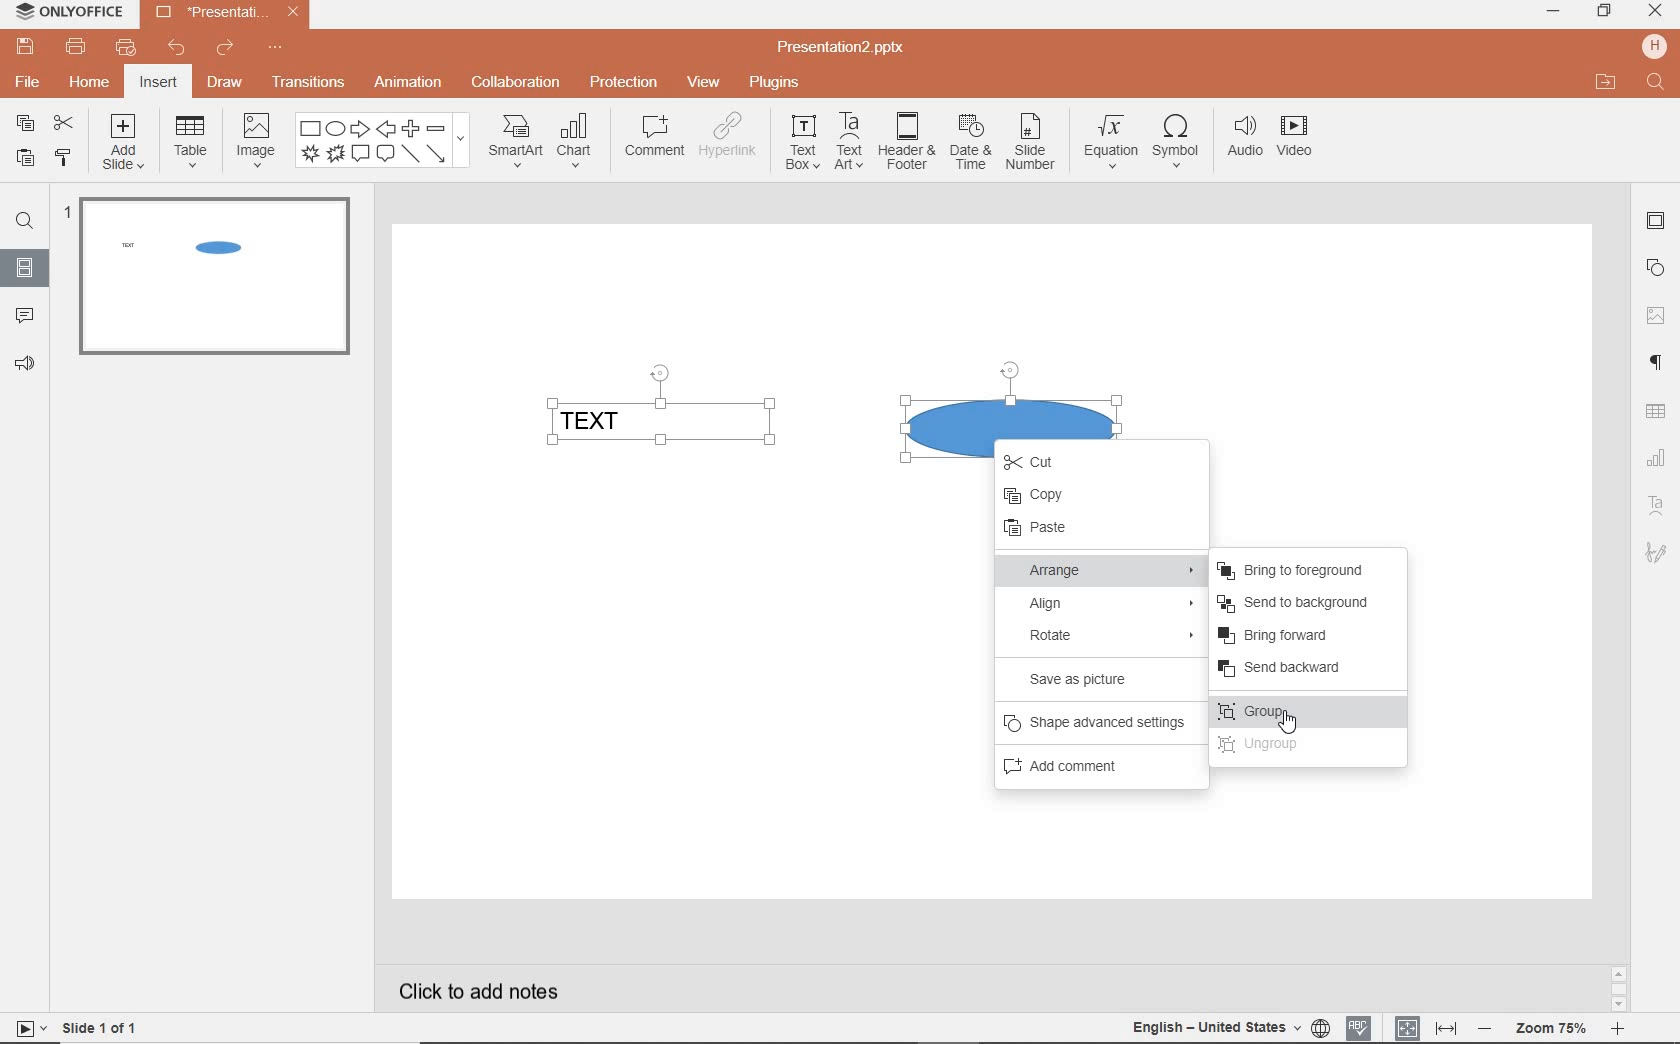 The height and width of the screenshot is (1044, 1680). What do you see at coordinates (1361, 1027) in the screenshot?
I see `SPELL CHECKING` at bounding box center [1361, 1027].